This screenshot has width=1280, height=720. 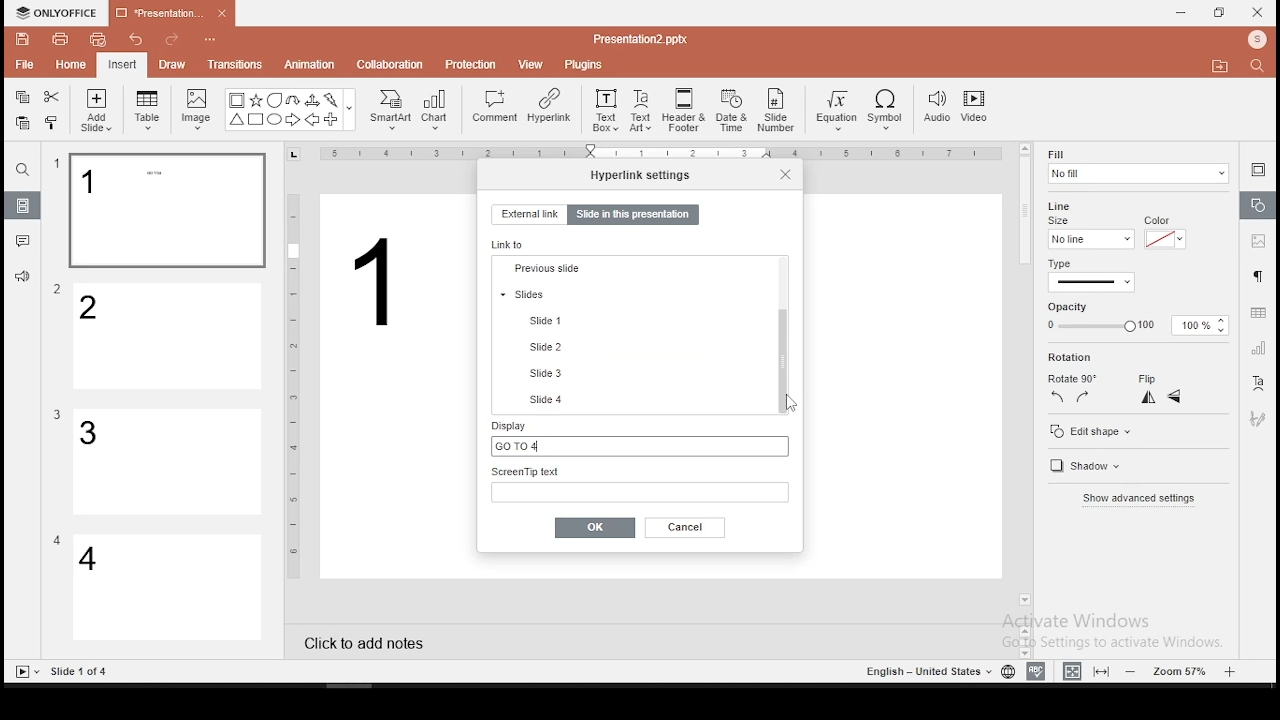 What do you see at coordinates (1146, 397) in the screenshot?
I see `flip horizontal` at bounding box center [1146, 397].